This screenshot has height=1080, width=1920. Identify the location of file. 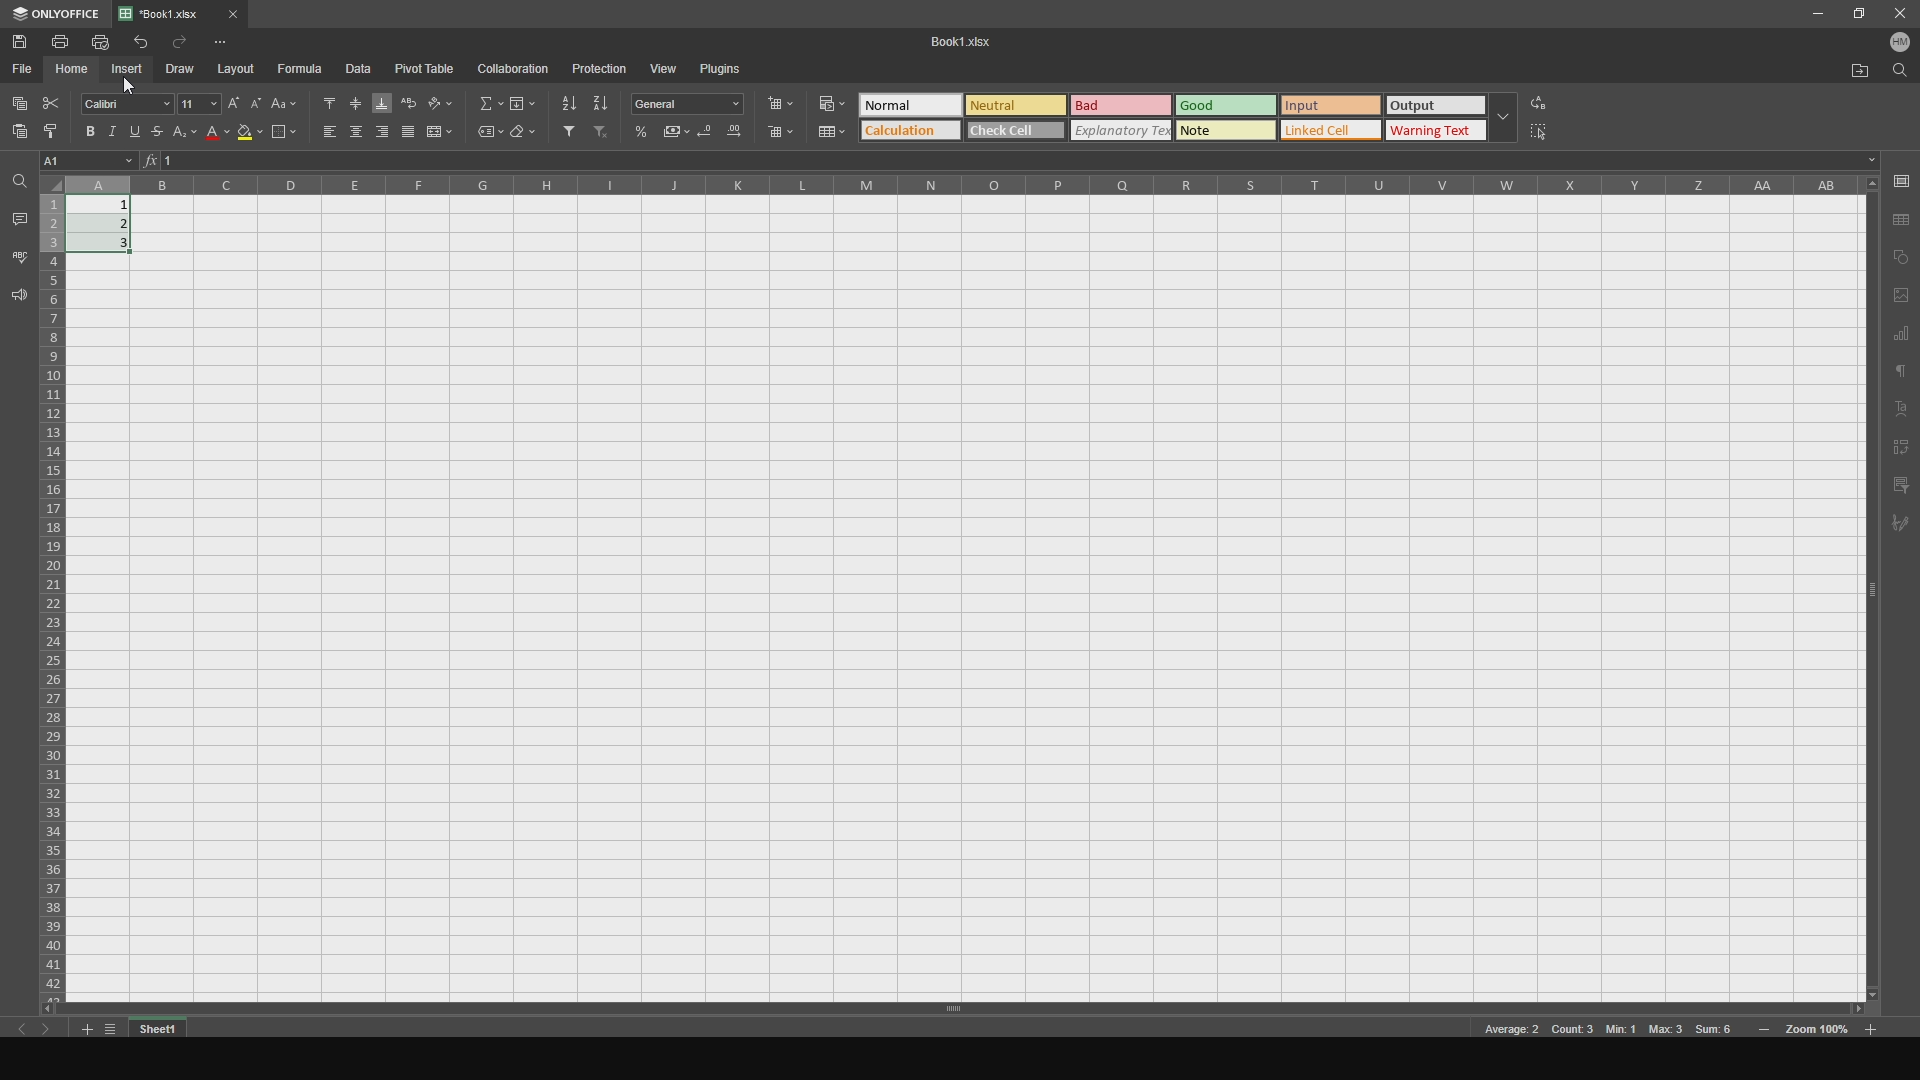
(24, 69).